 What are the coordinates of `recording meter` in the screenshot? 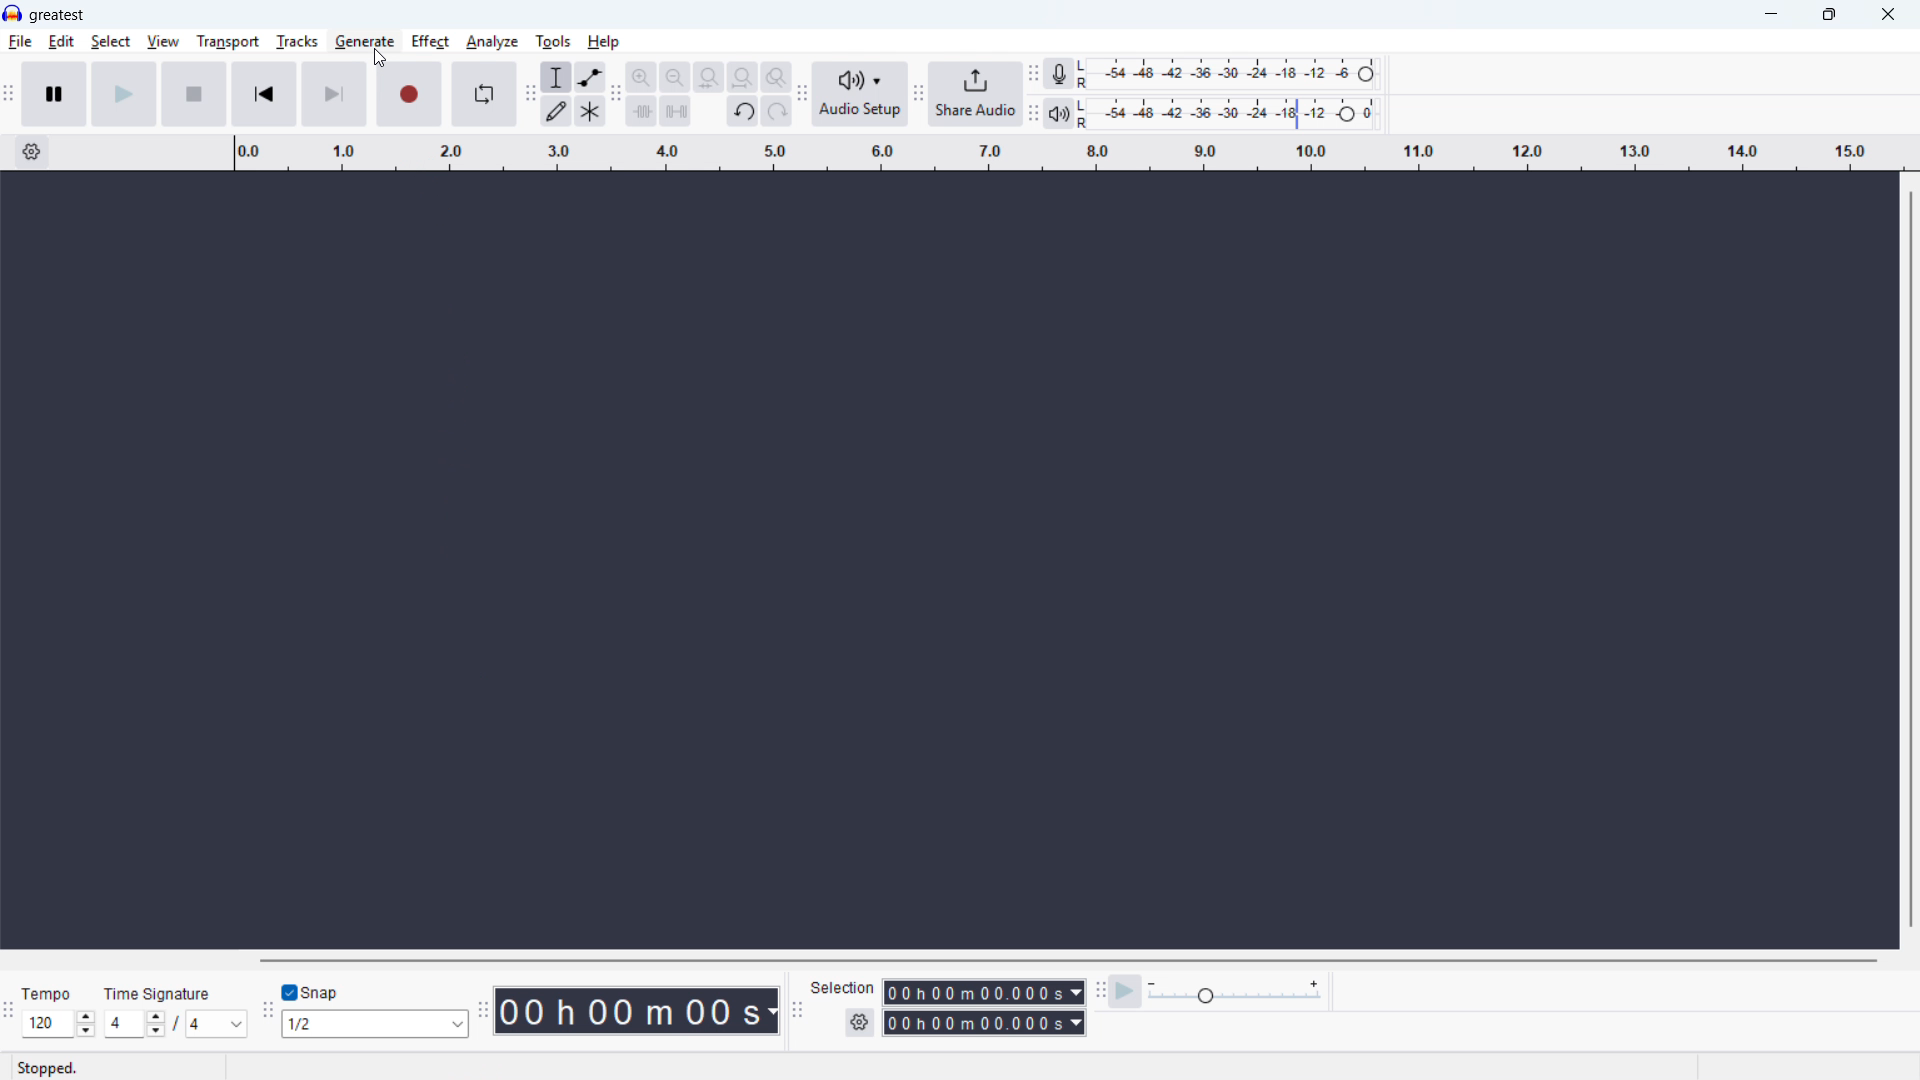 It's located at (1058, 73).